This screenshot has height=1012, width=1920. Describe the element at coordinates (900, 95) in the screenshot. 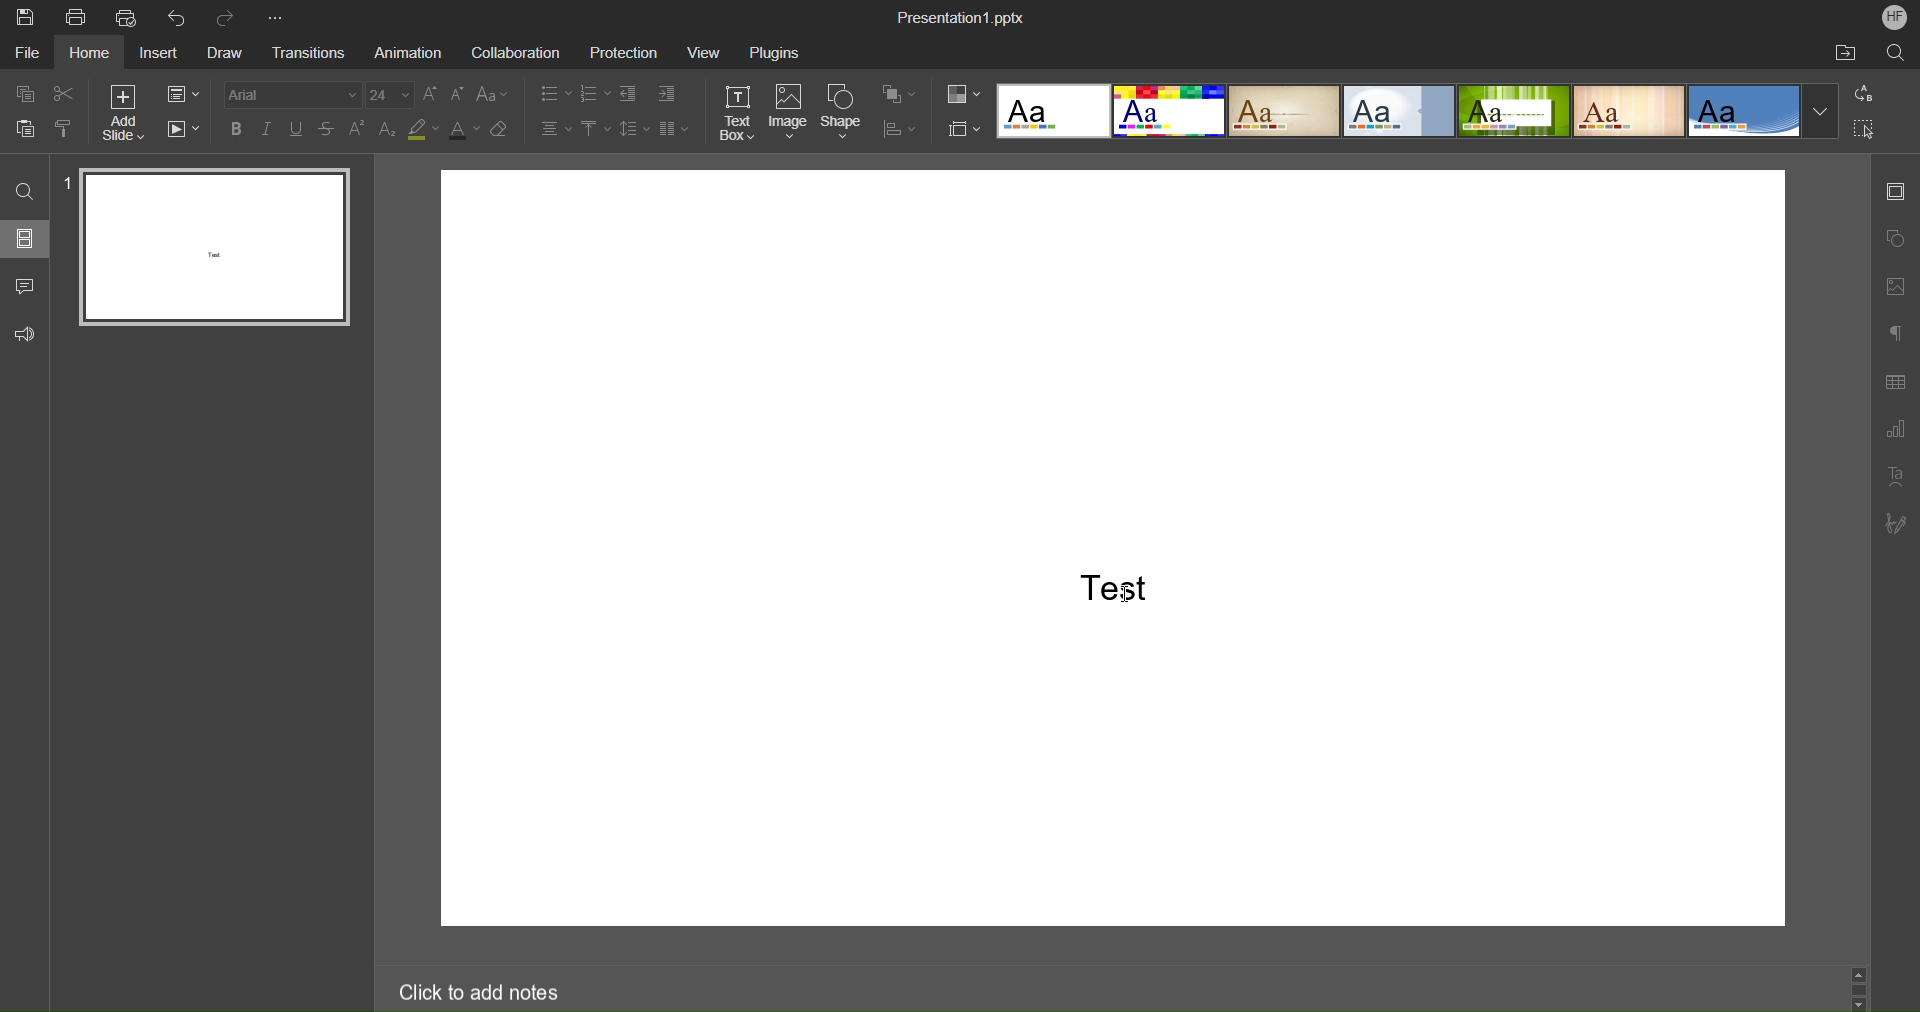

I see `Arrange` at that location.